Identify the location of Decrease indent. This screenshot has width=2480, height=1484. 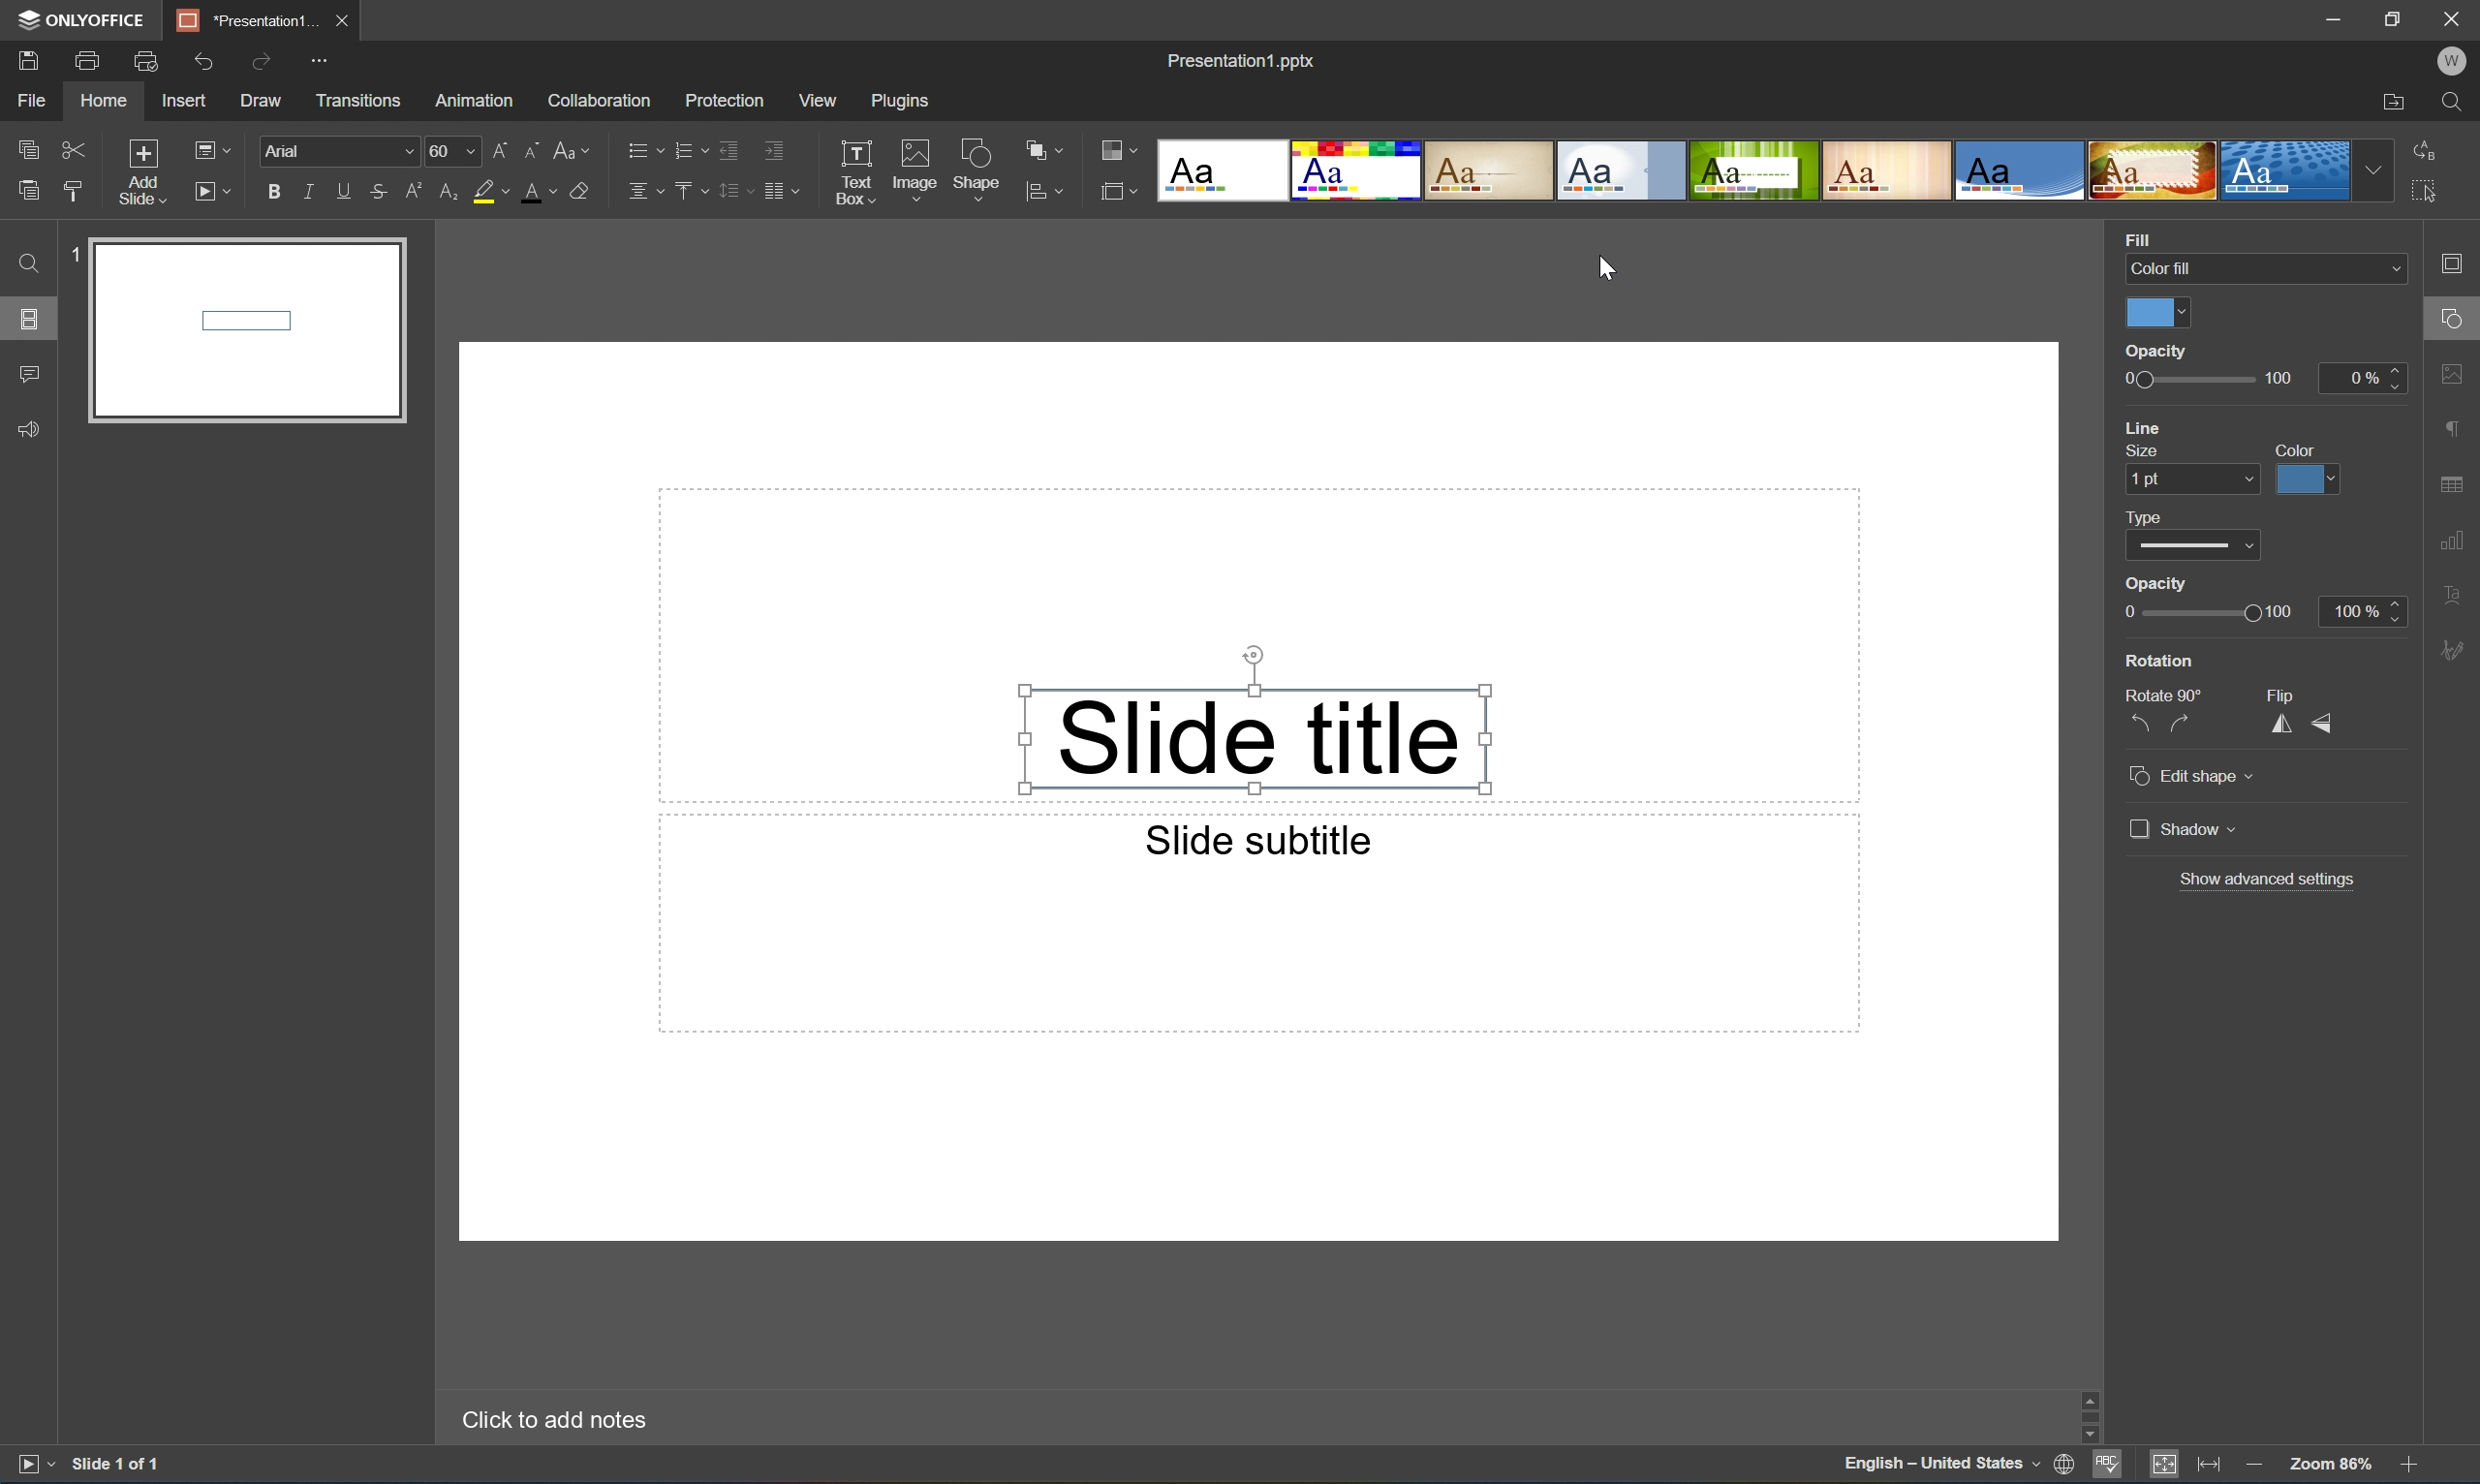
(729, 147).